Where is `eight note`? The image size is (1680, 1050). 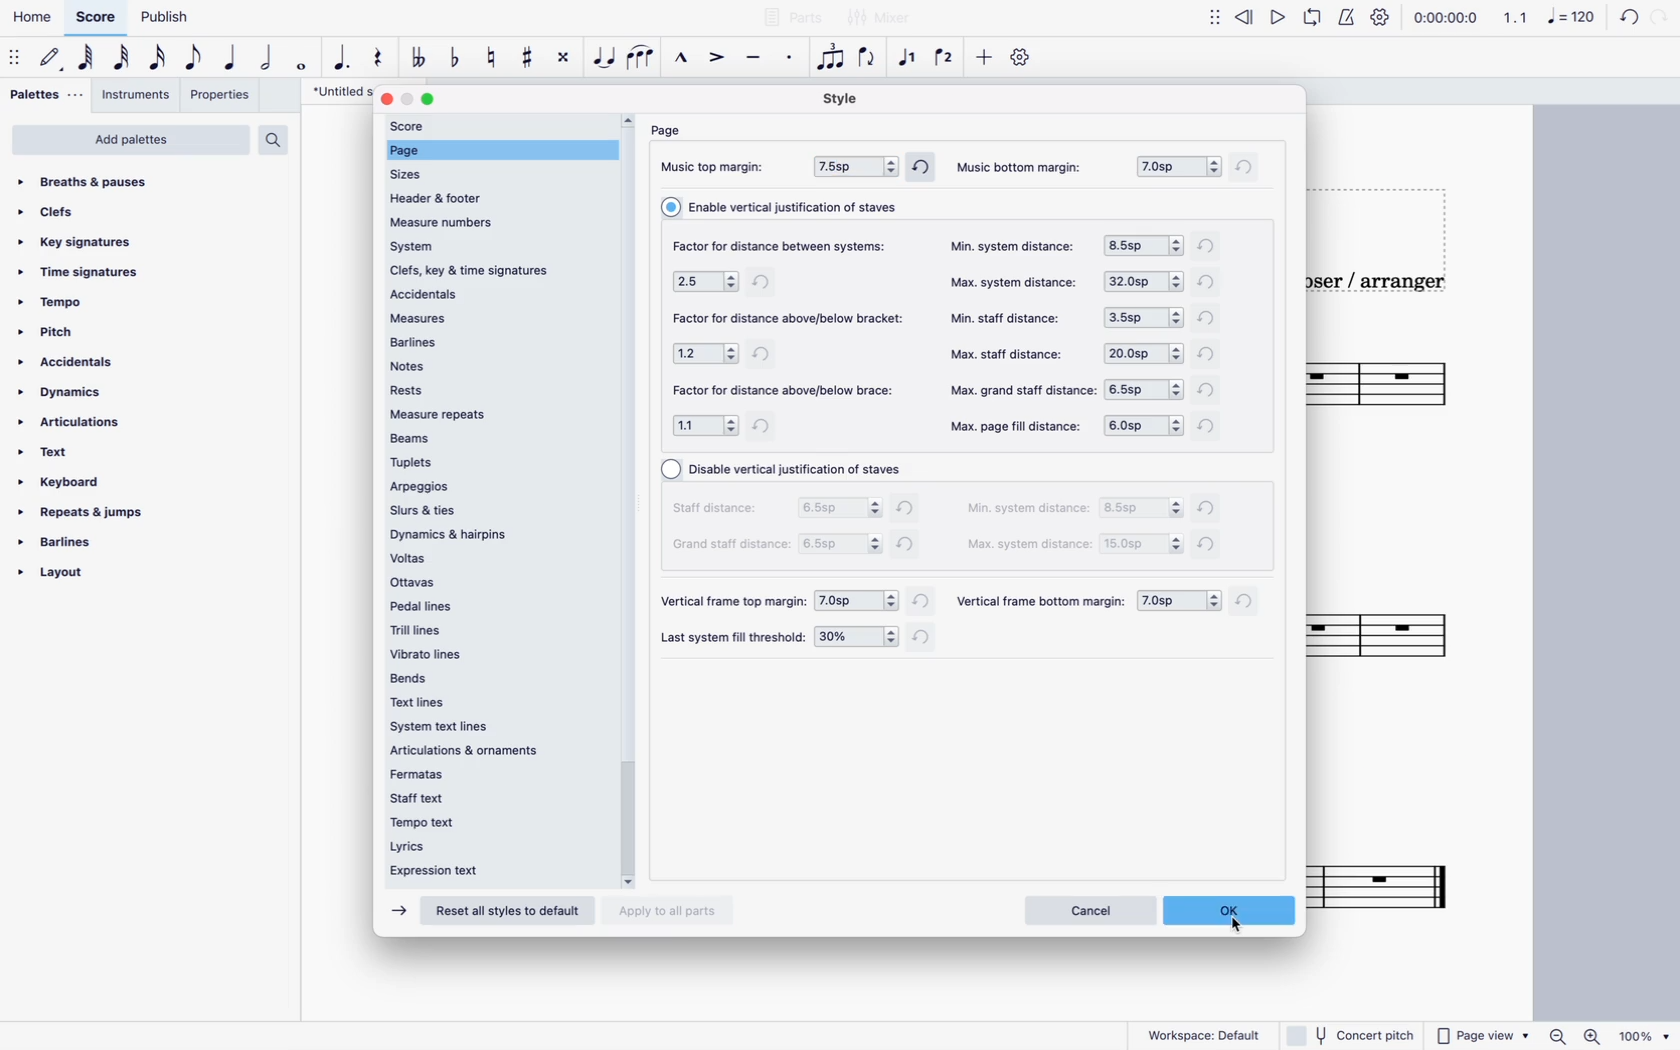
eight note is located at coordinates (193, 61).